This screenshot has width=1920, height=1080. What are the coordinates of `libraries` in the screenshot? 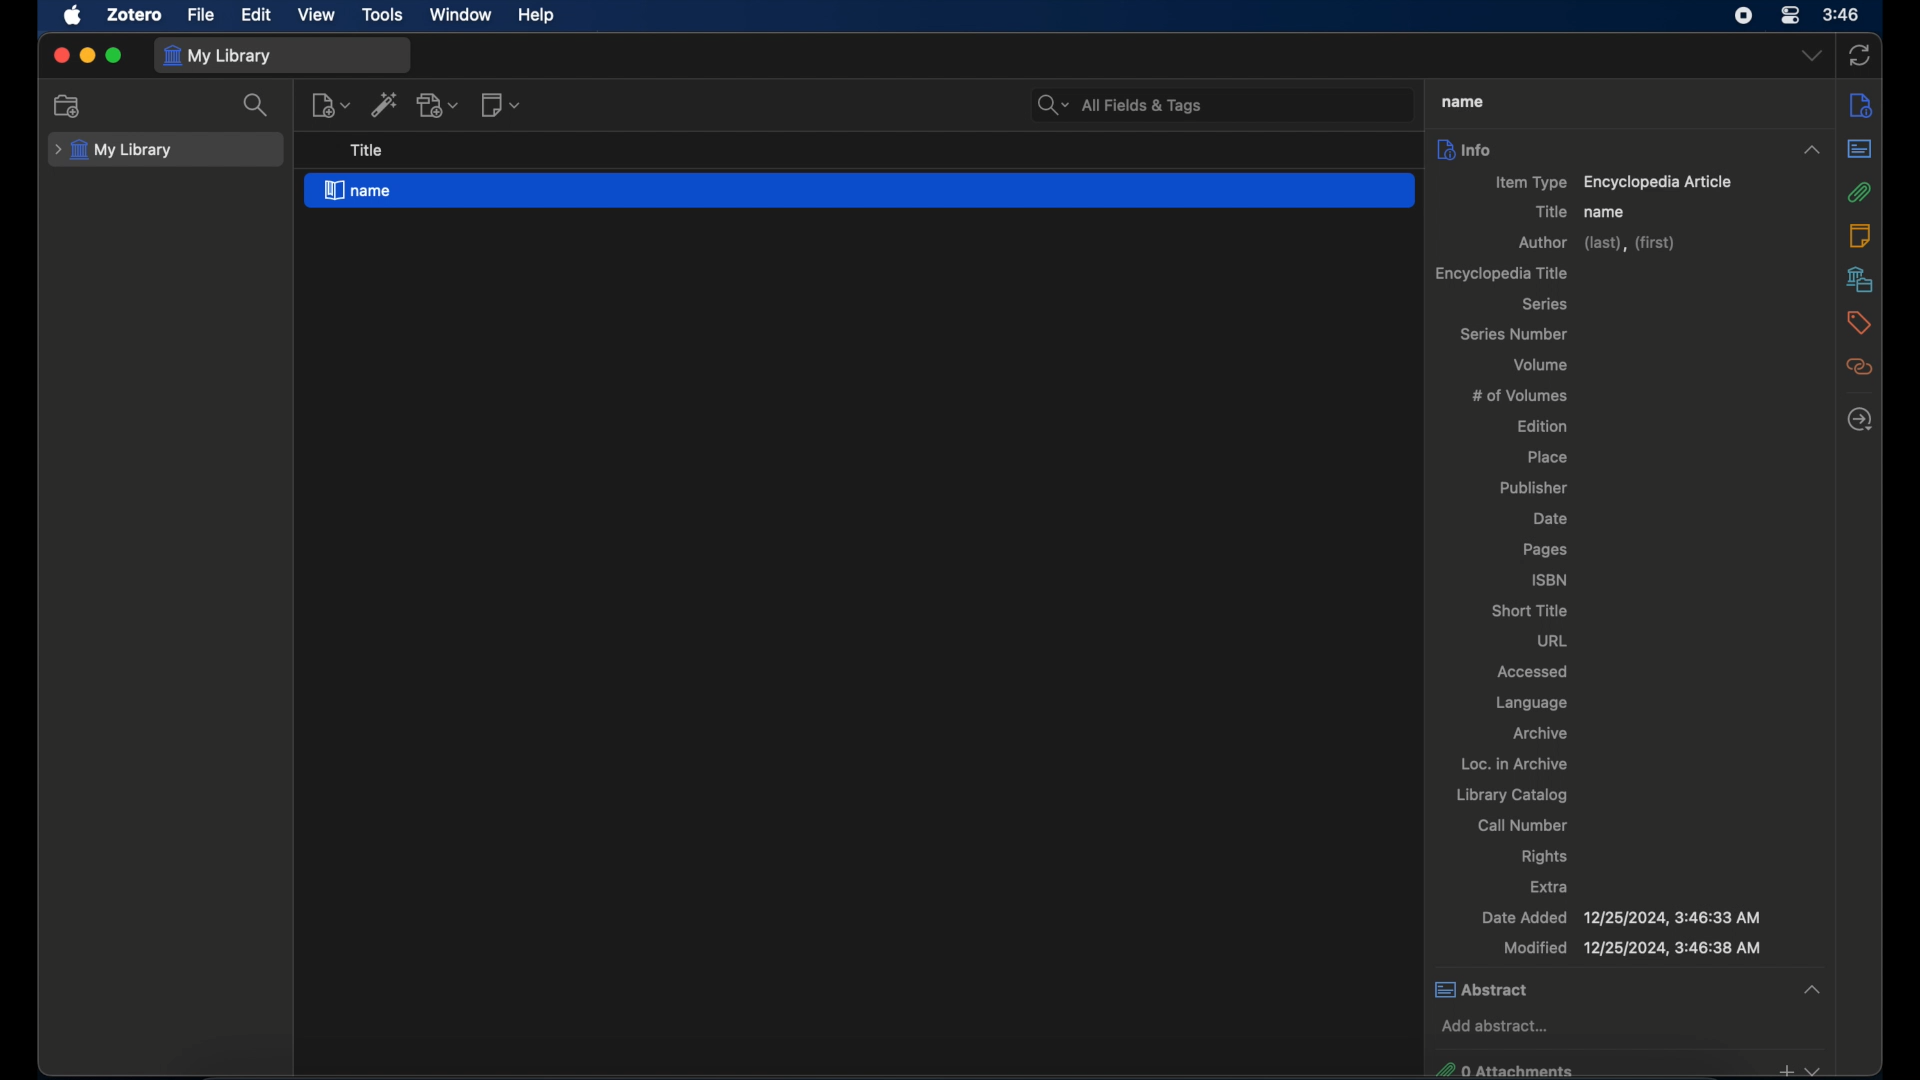 It's located at (1860, 279).